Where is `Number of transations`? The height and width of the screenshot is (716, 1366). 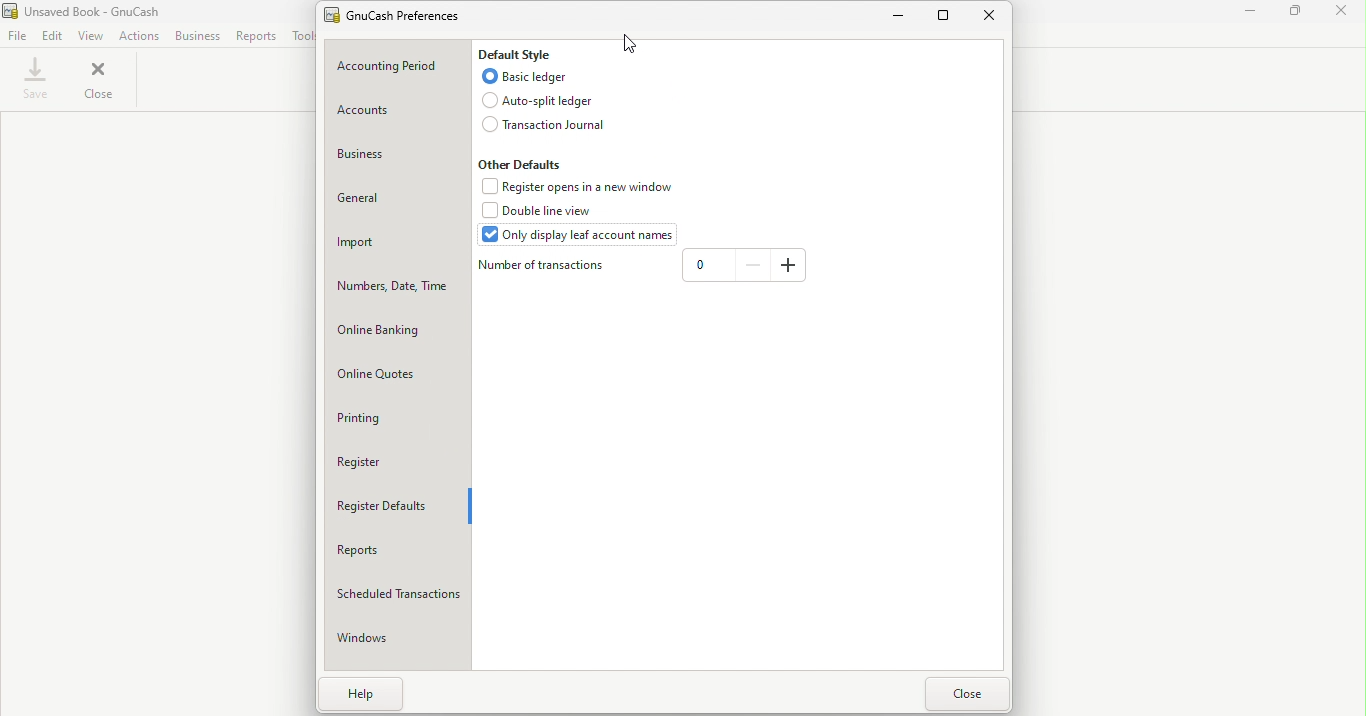
Number of transations is located at coordinates (543, 267).